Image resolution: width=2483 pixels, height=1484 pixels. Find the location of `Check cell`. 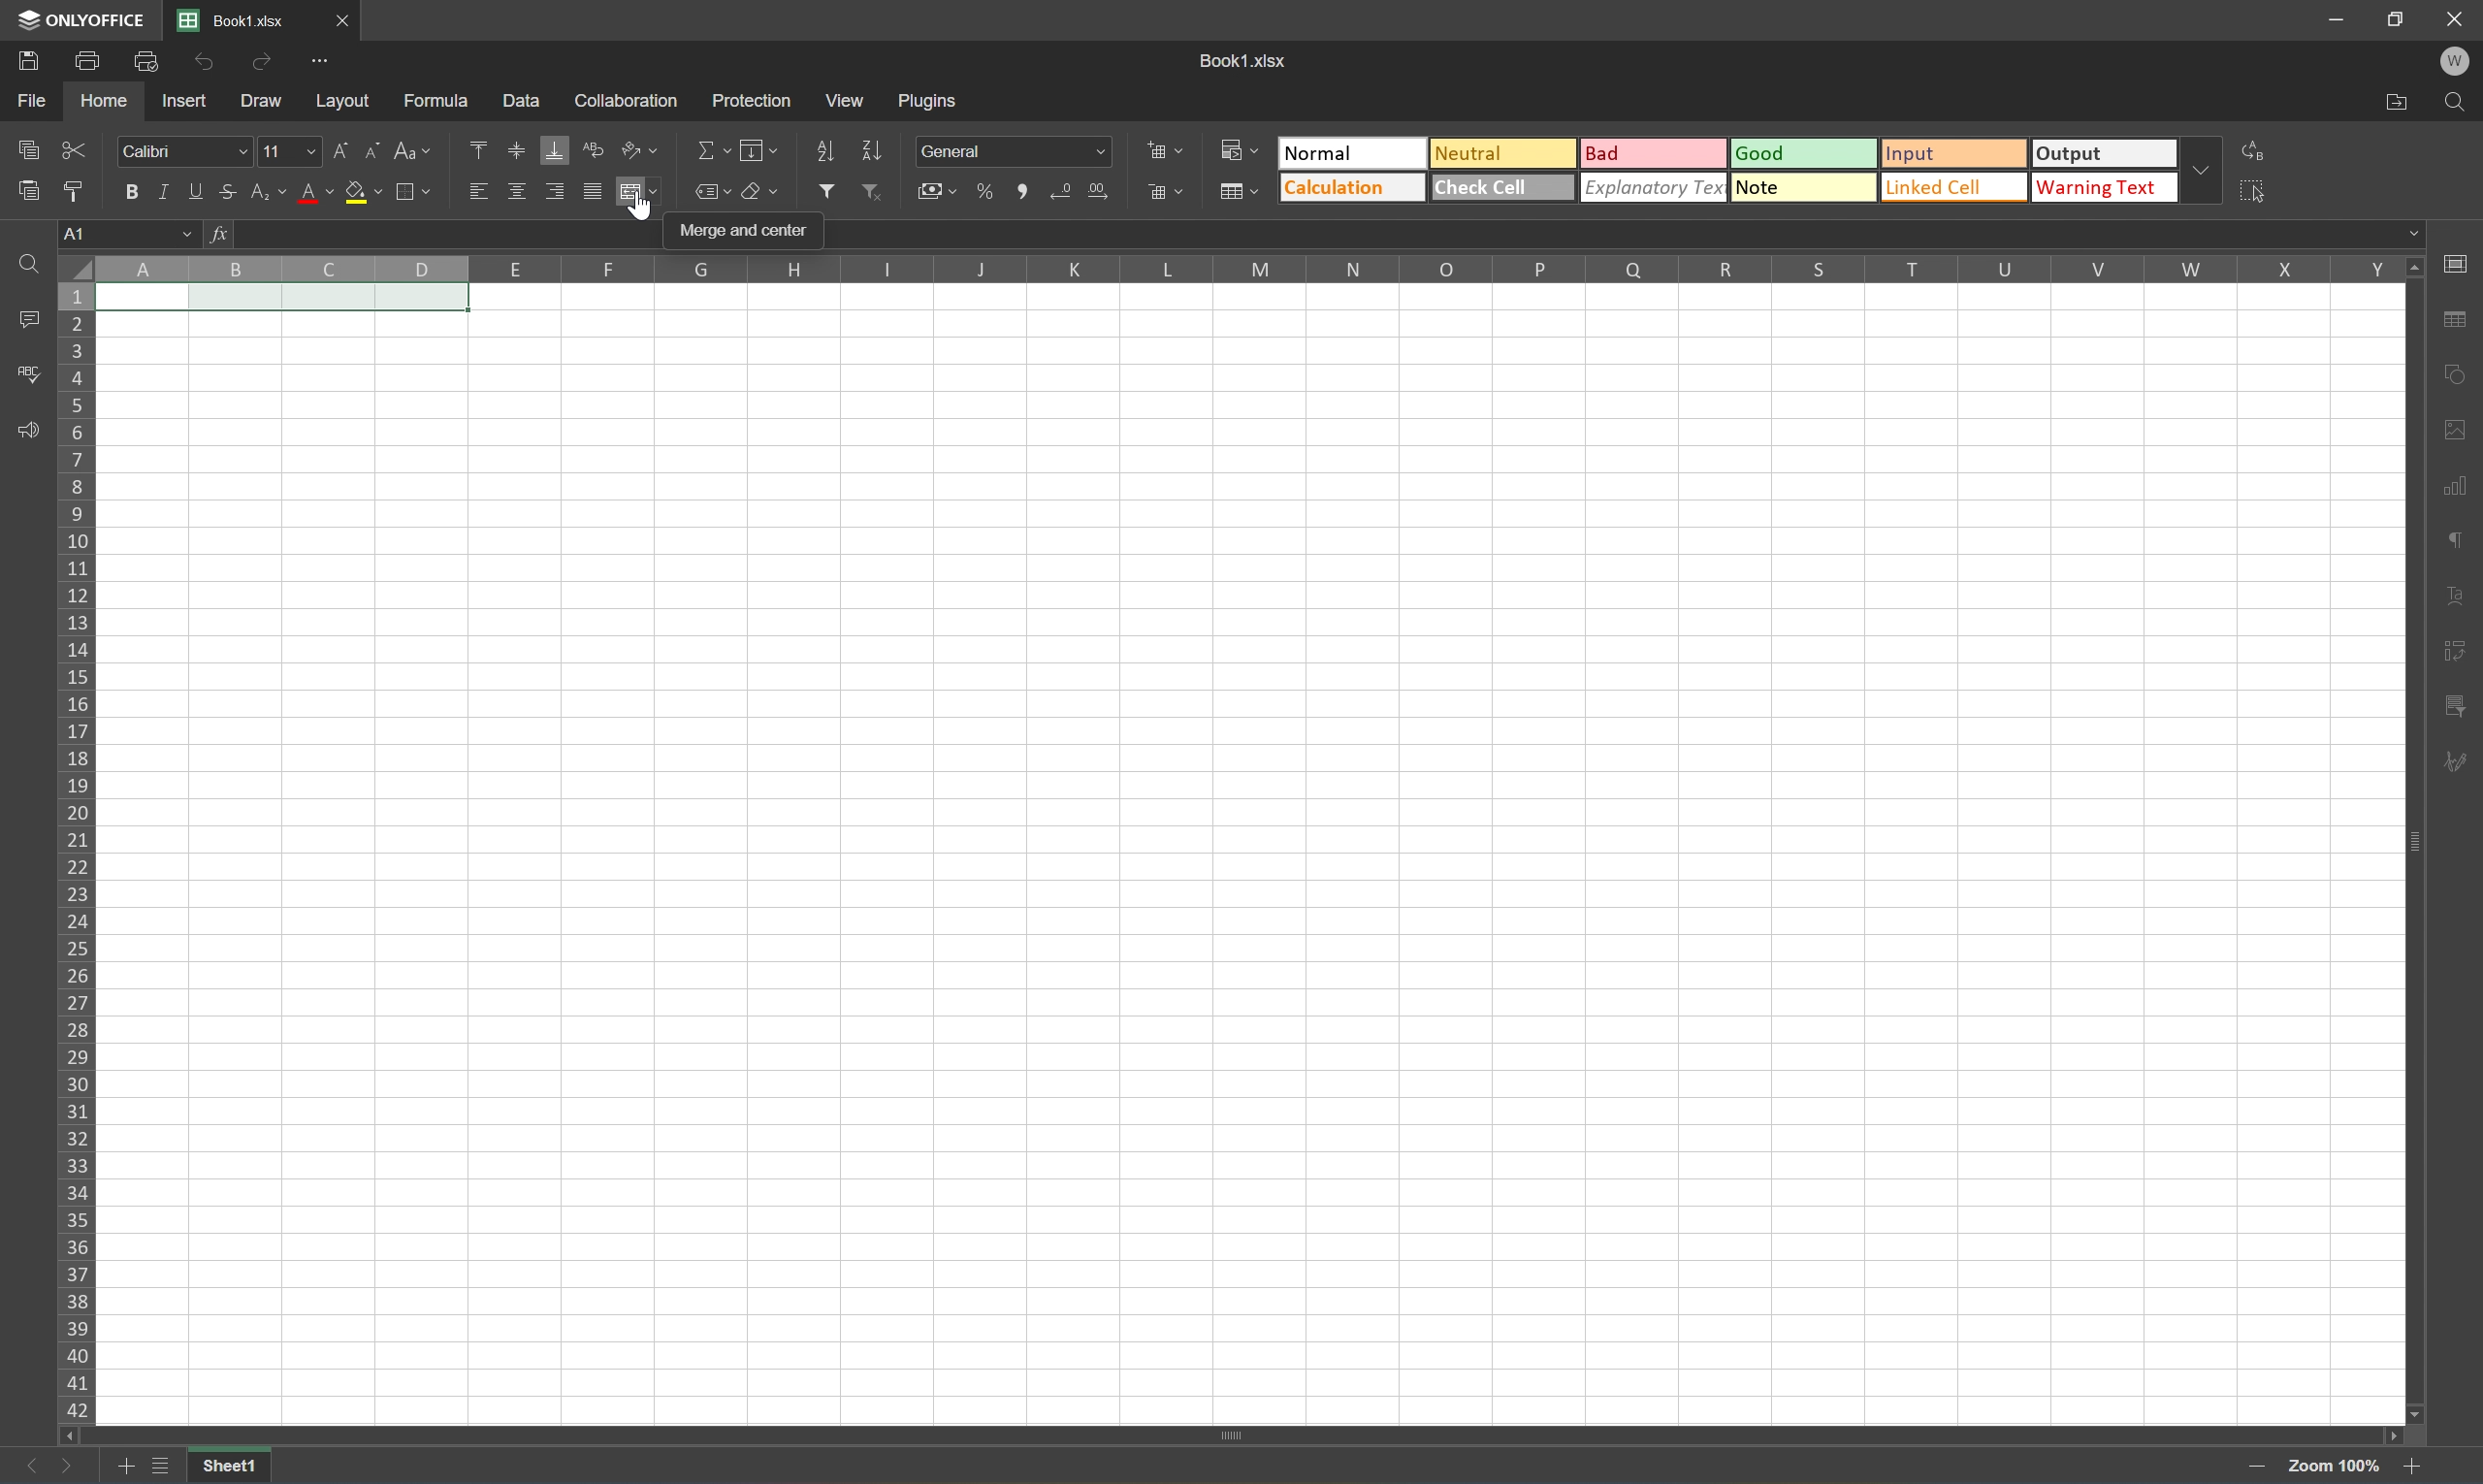

Check cell is located at coordinates (1501, 188).